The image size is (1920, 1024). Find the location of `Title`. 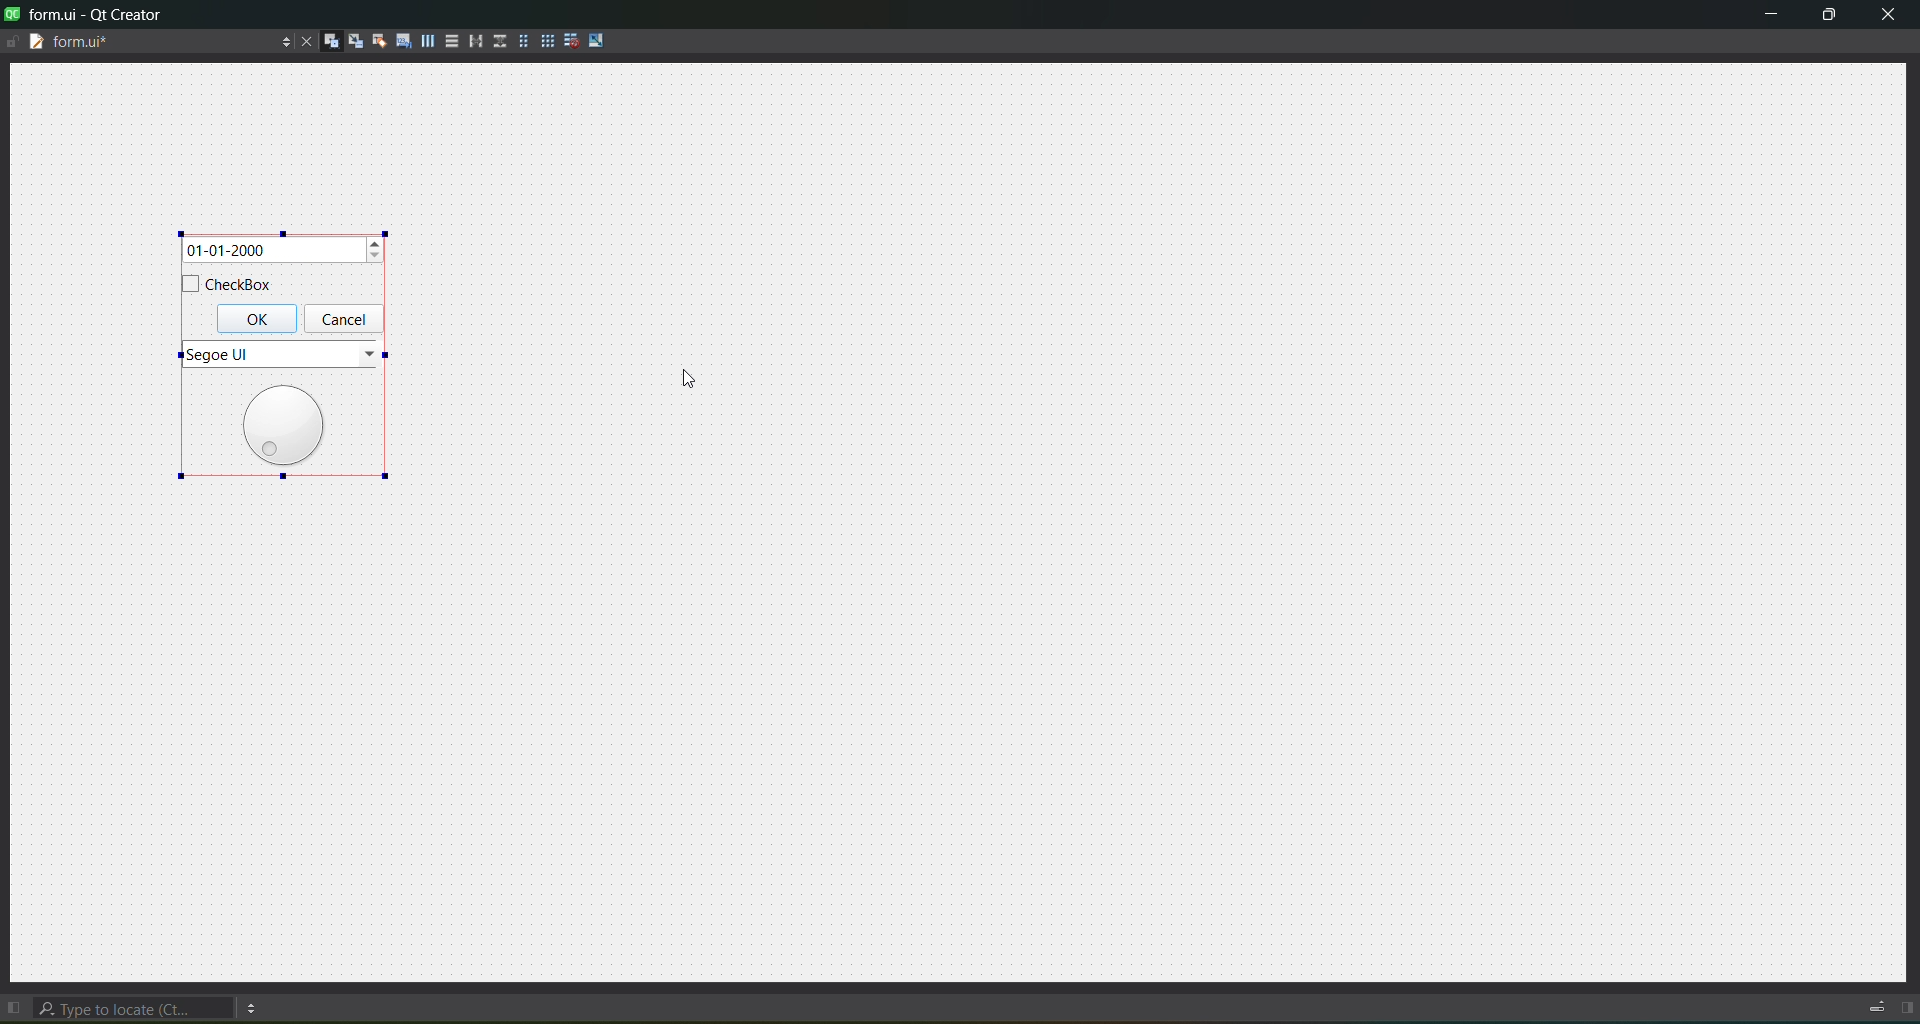

Title is located at coordinates (88, 14).